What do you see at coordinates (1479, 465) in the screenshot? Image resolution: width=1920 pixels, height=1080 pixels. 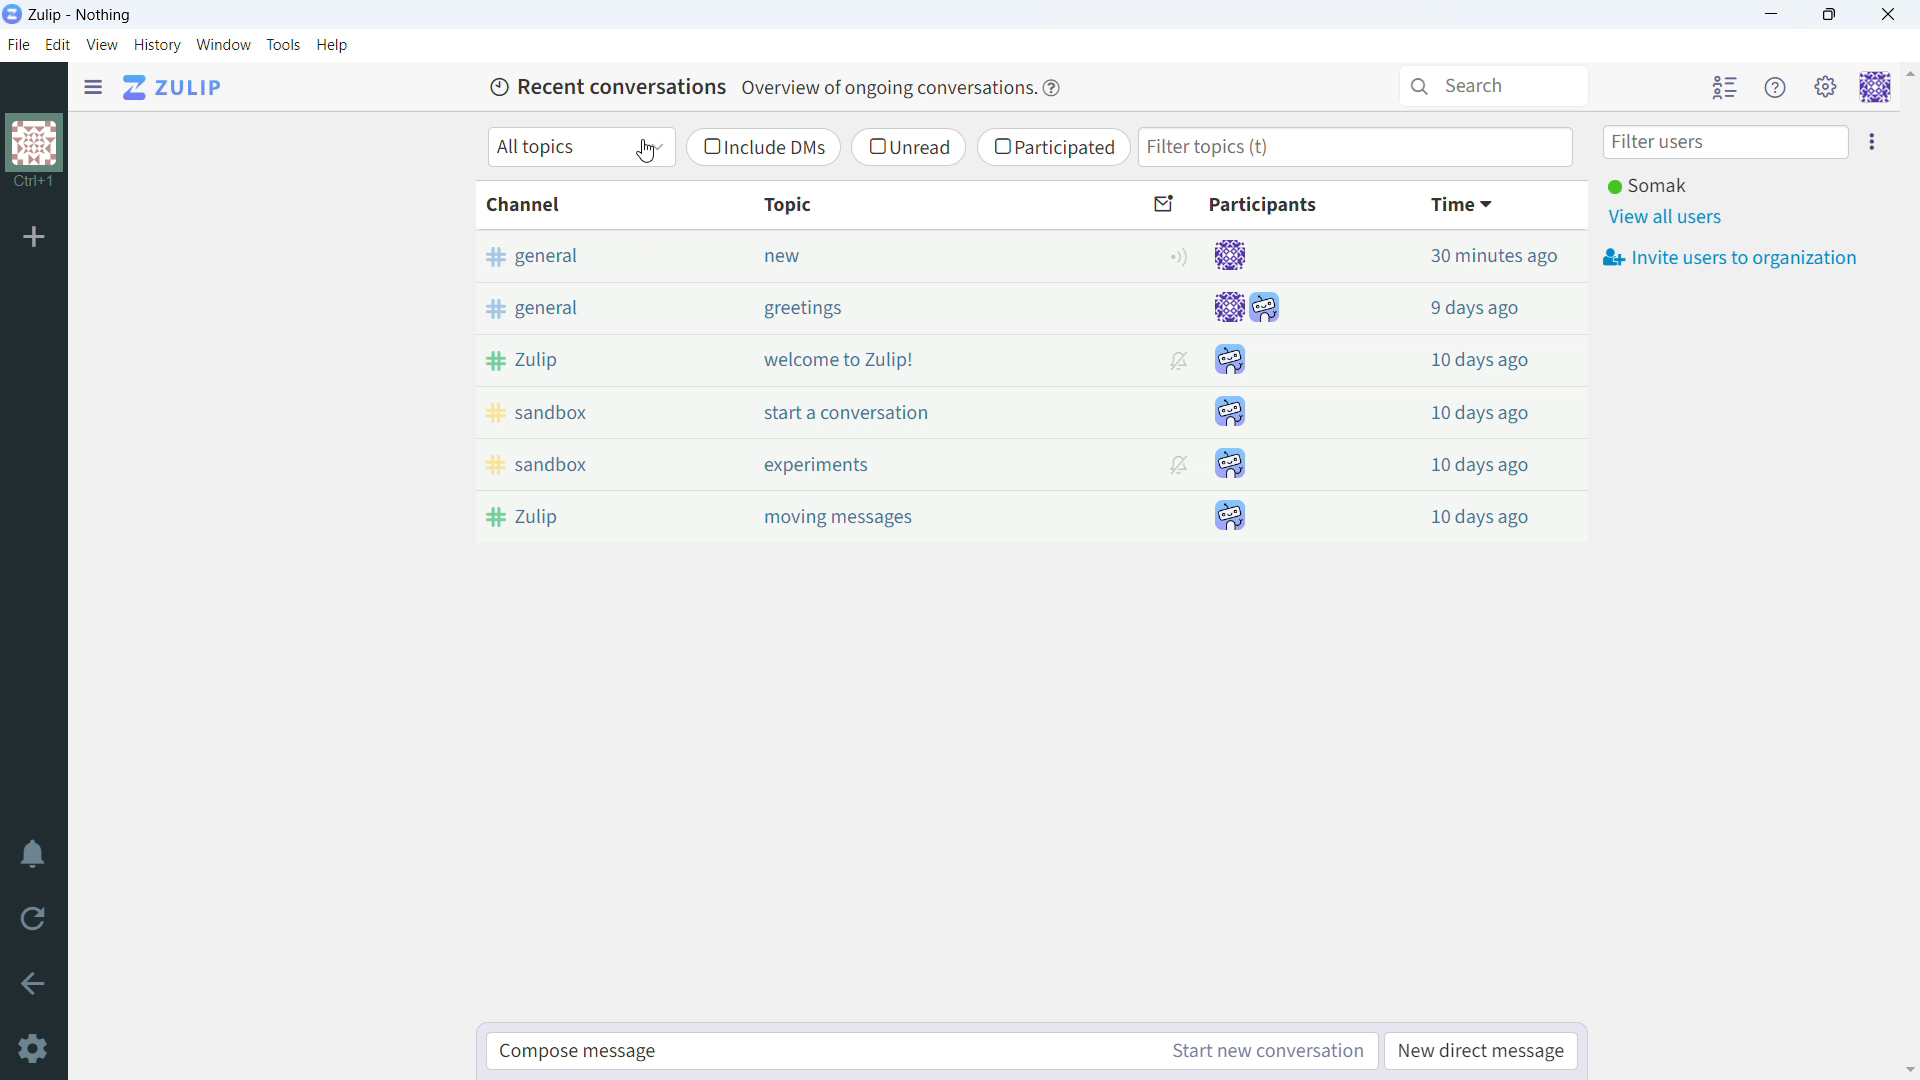 I see `10 days ago` at bounding box center [1479, 465].